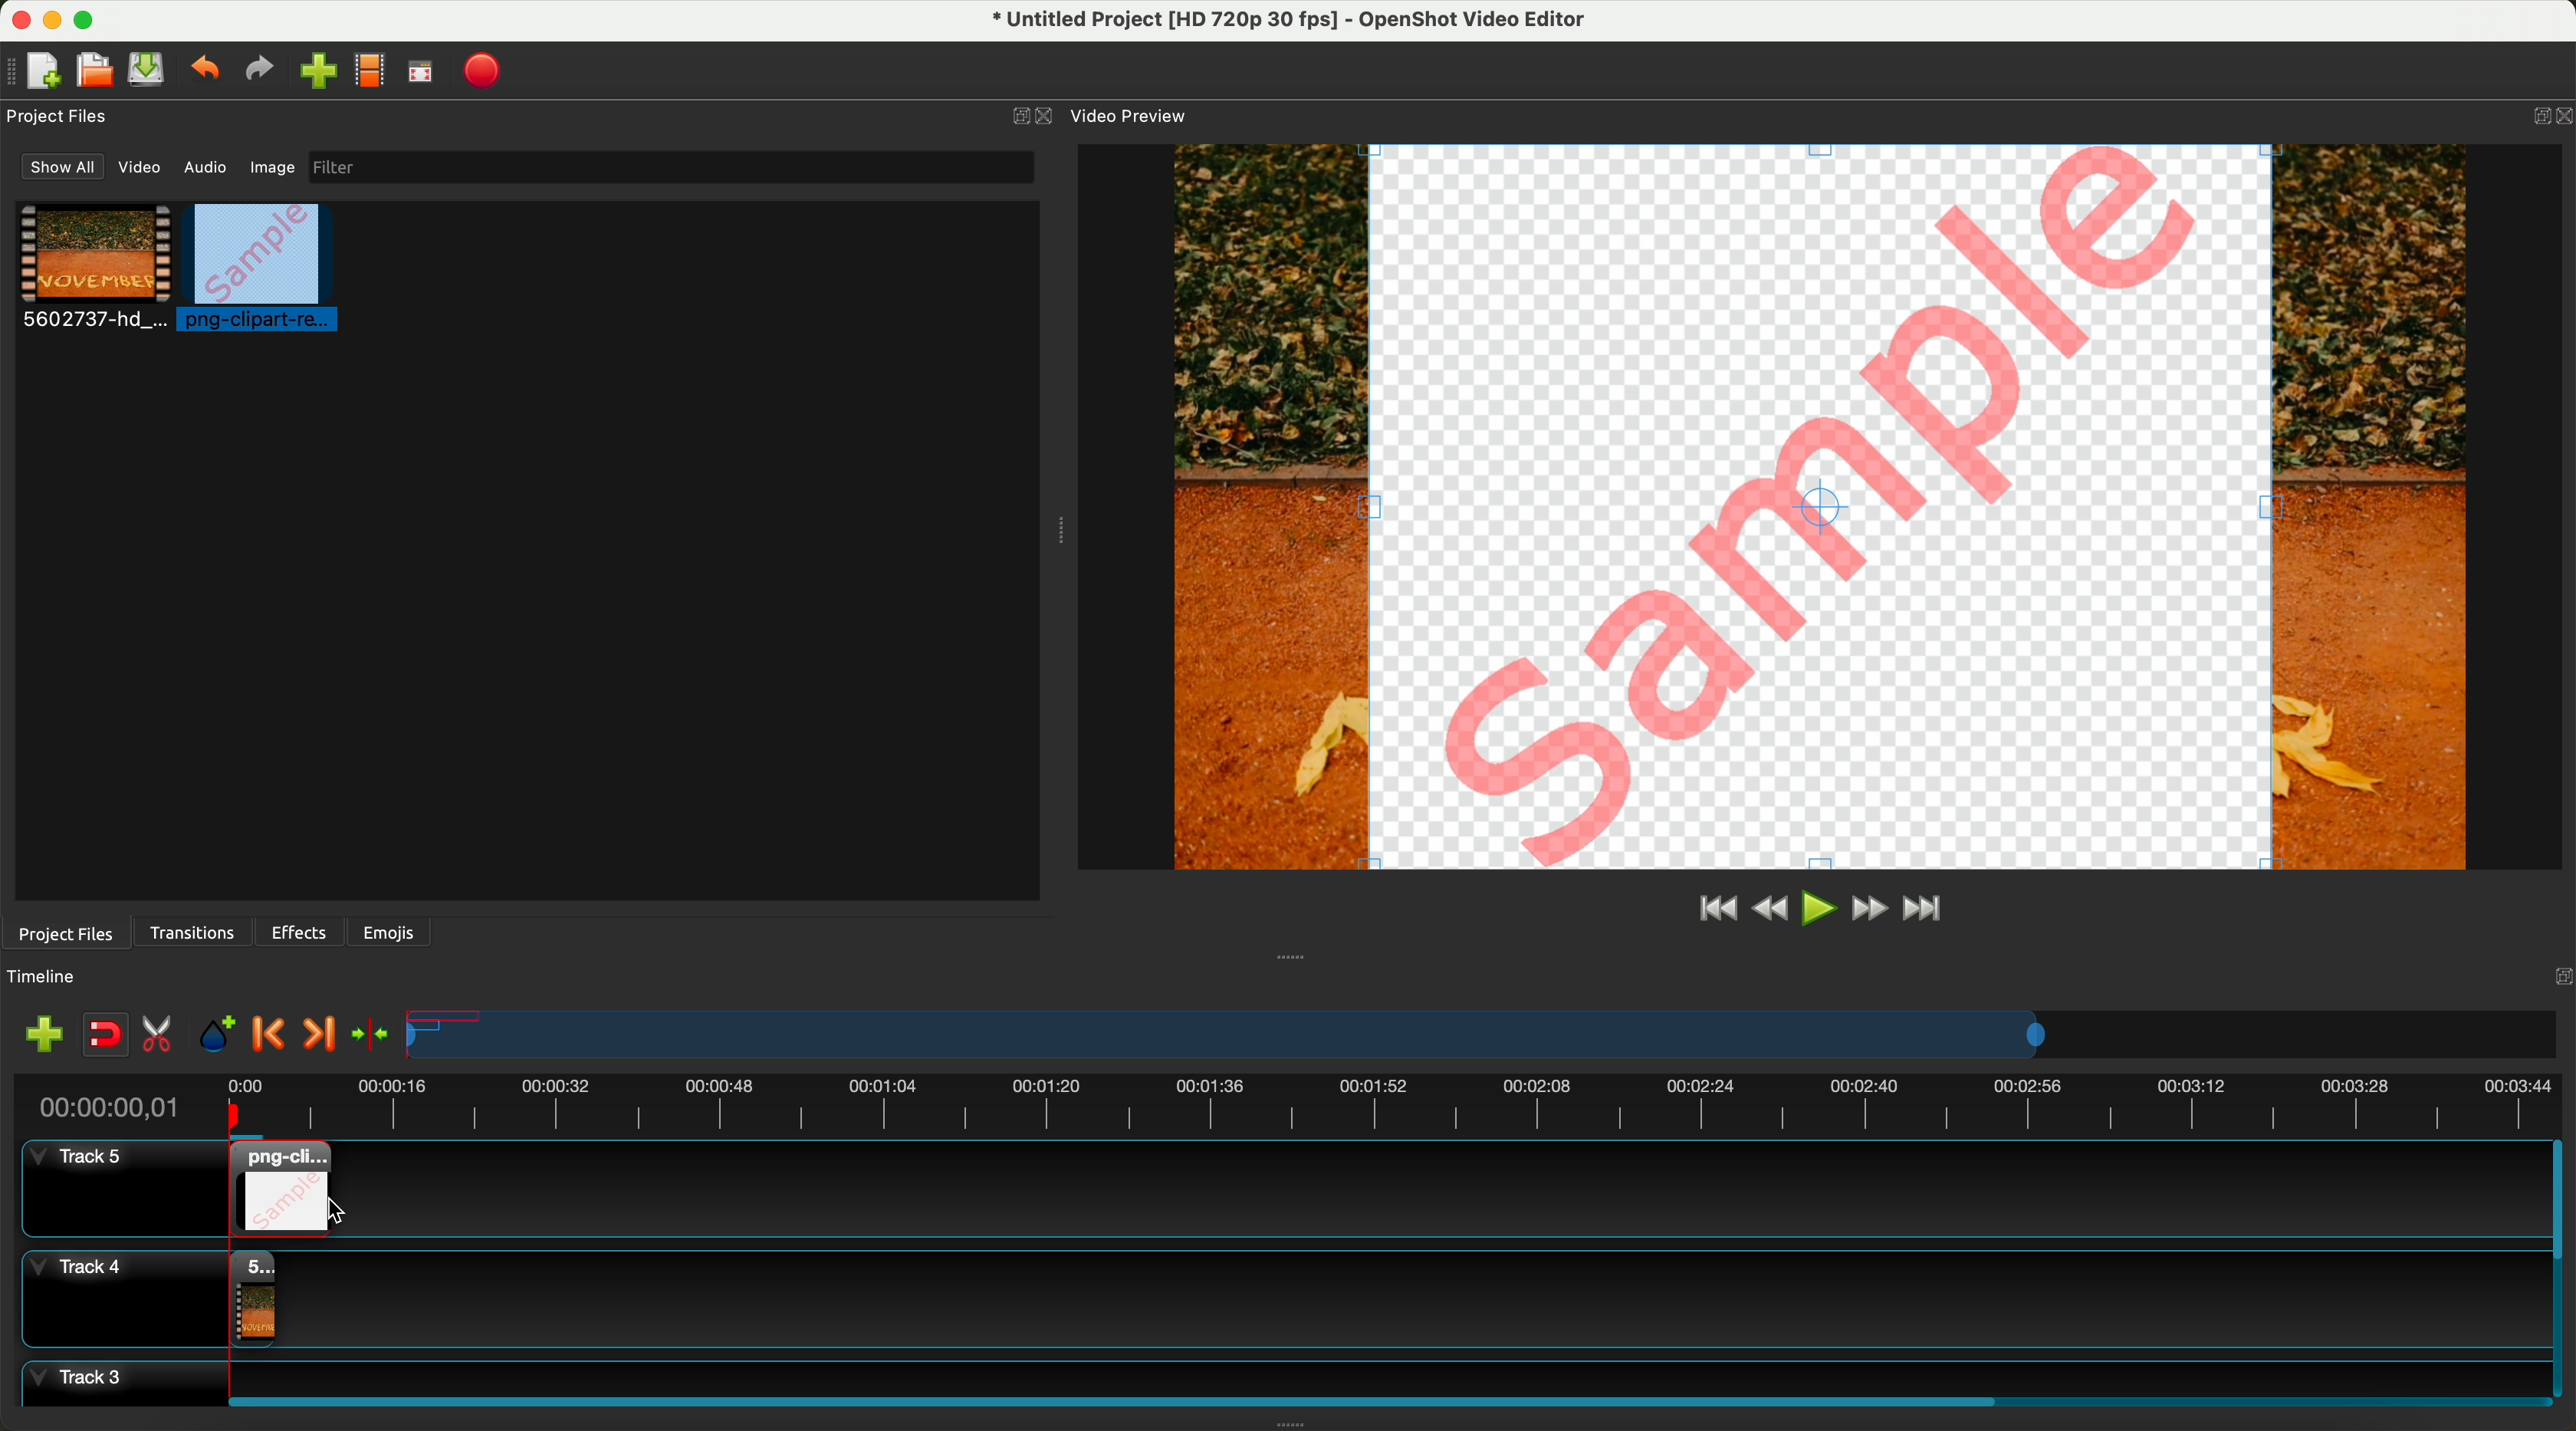 Image resolution: width=2576 pixels, height=1431 pixels. What do you see at coordinates (1032, 117) in the screenshot?
I see `close` at bounding box center [1032, 117].